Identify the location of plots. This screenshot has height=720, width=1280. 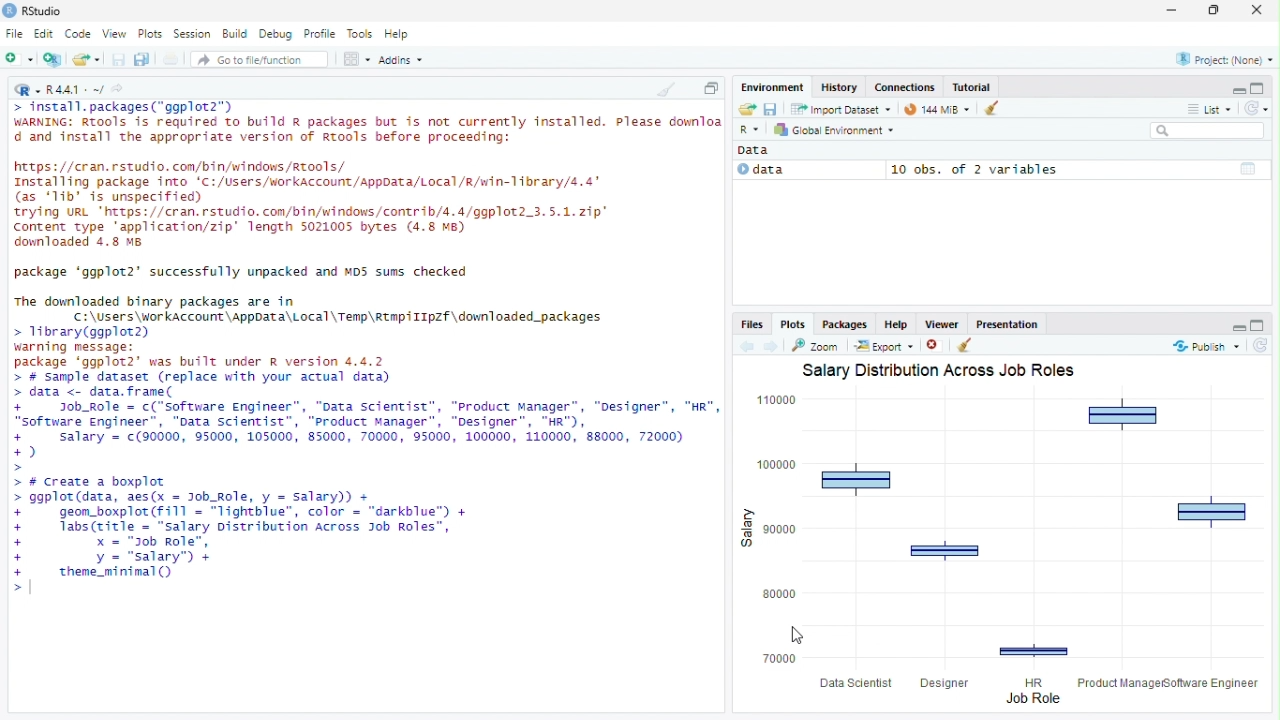
(793, 323).